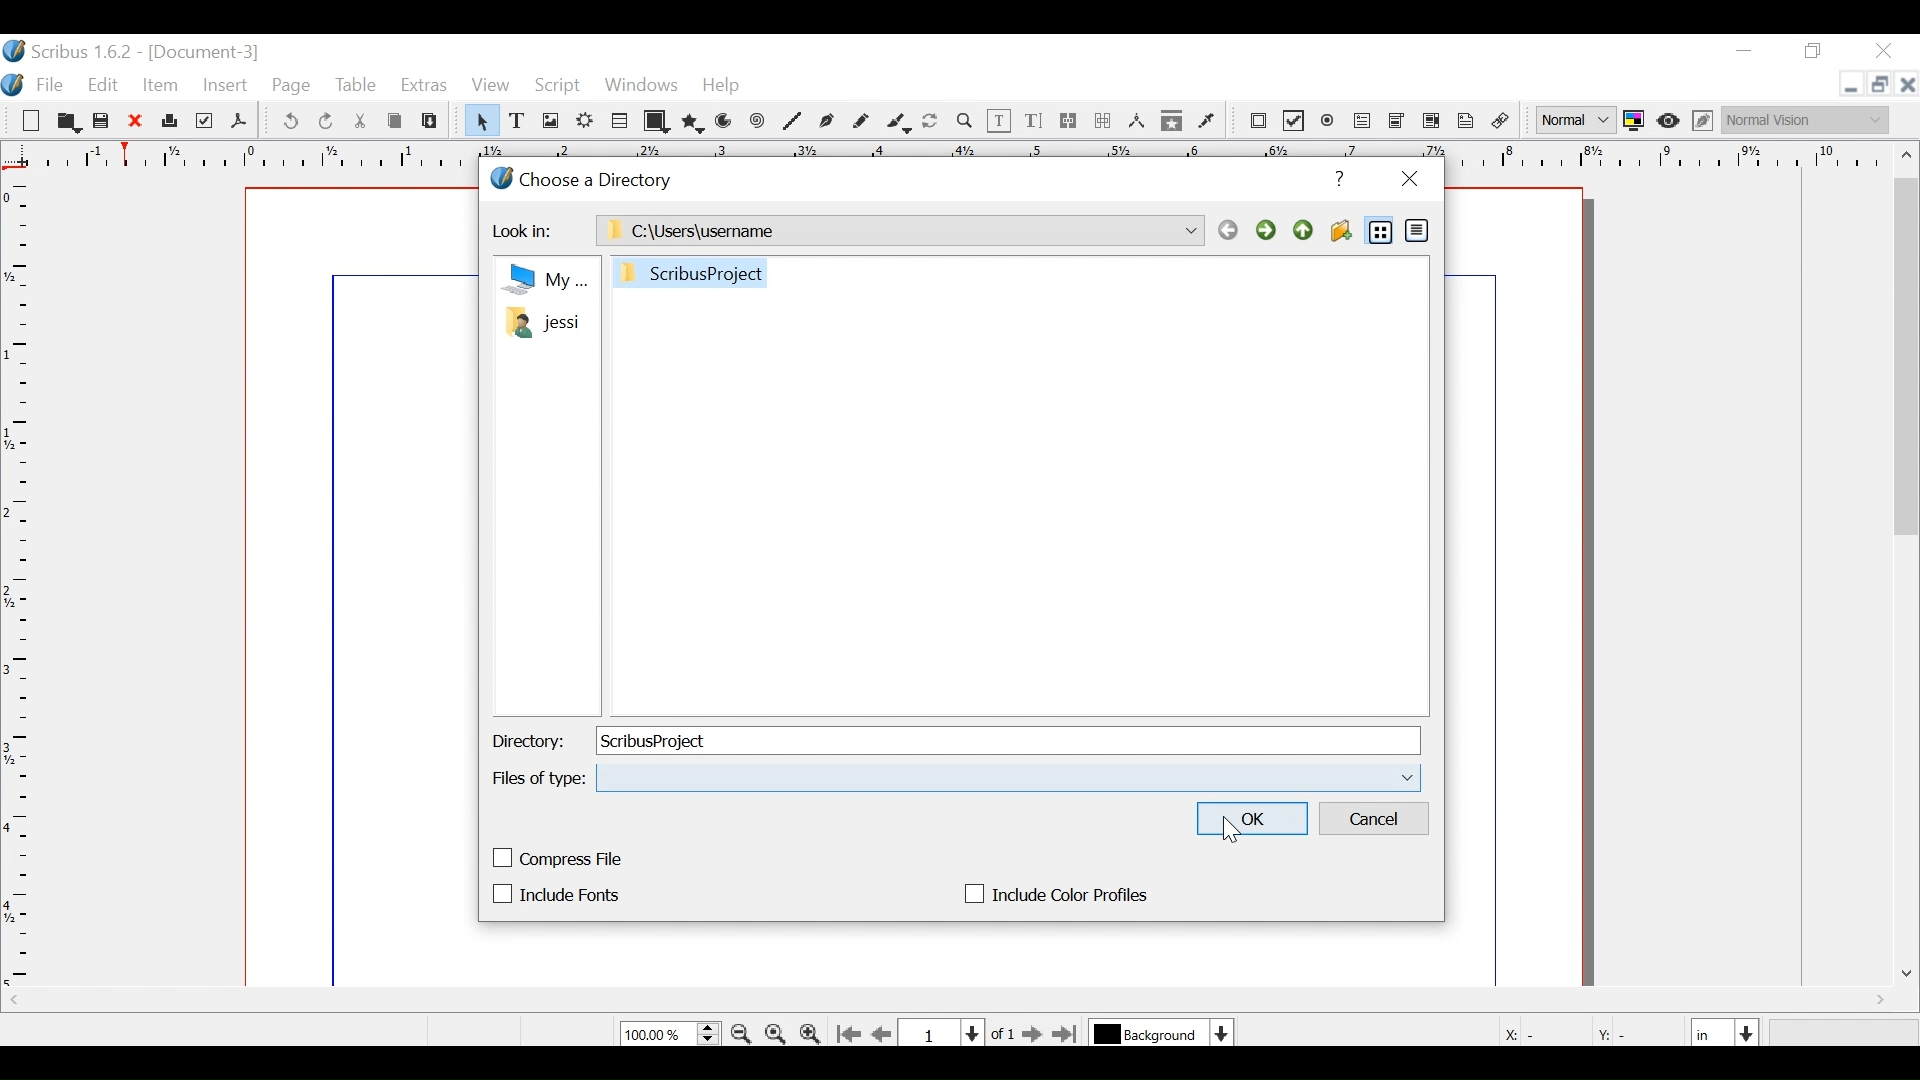  Describe the element at coordinates (1341, 229) in the screenshot. I see `Create Folder` at that location.